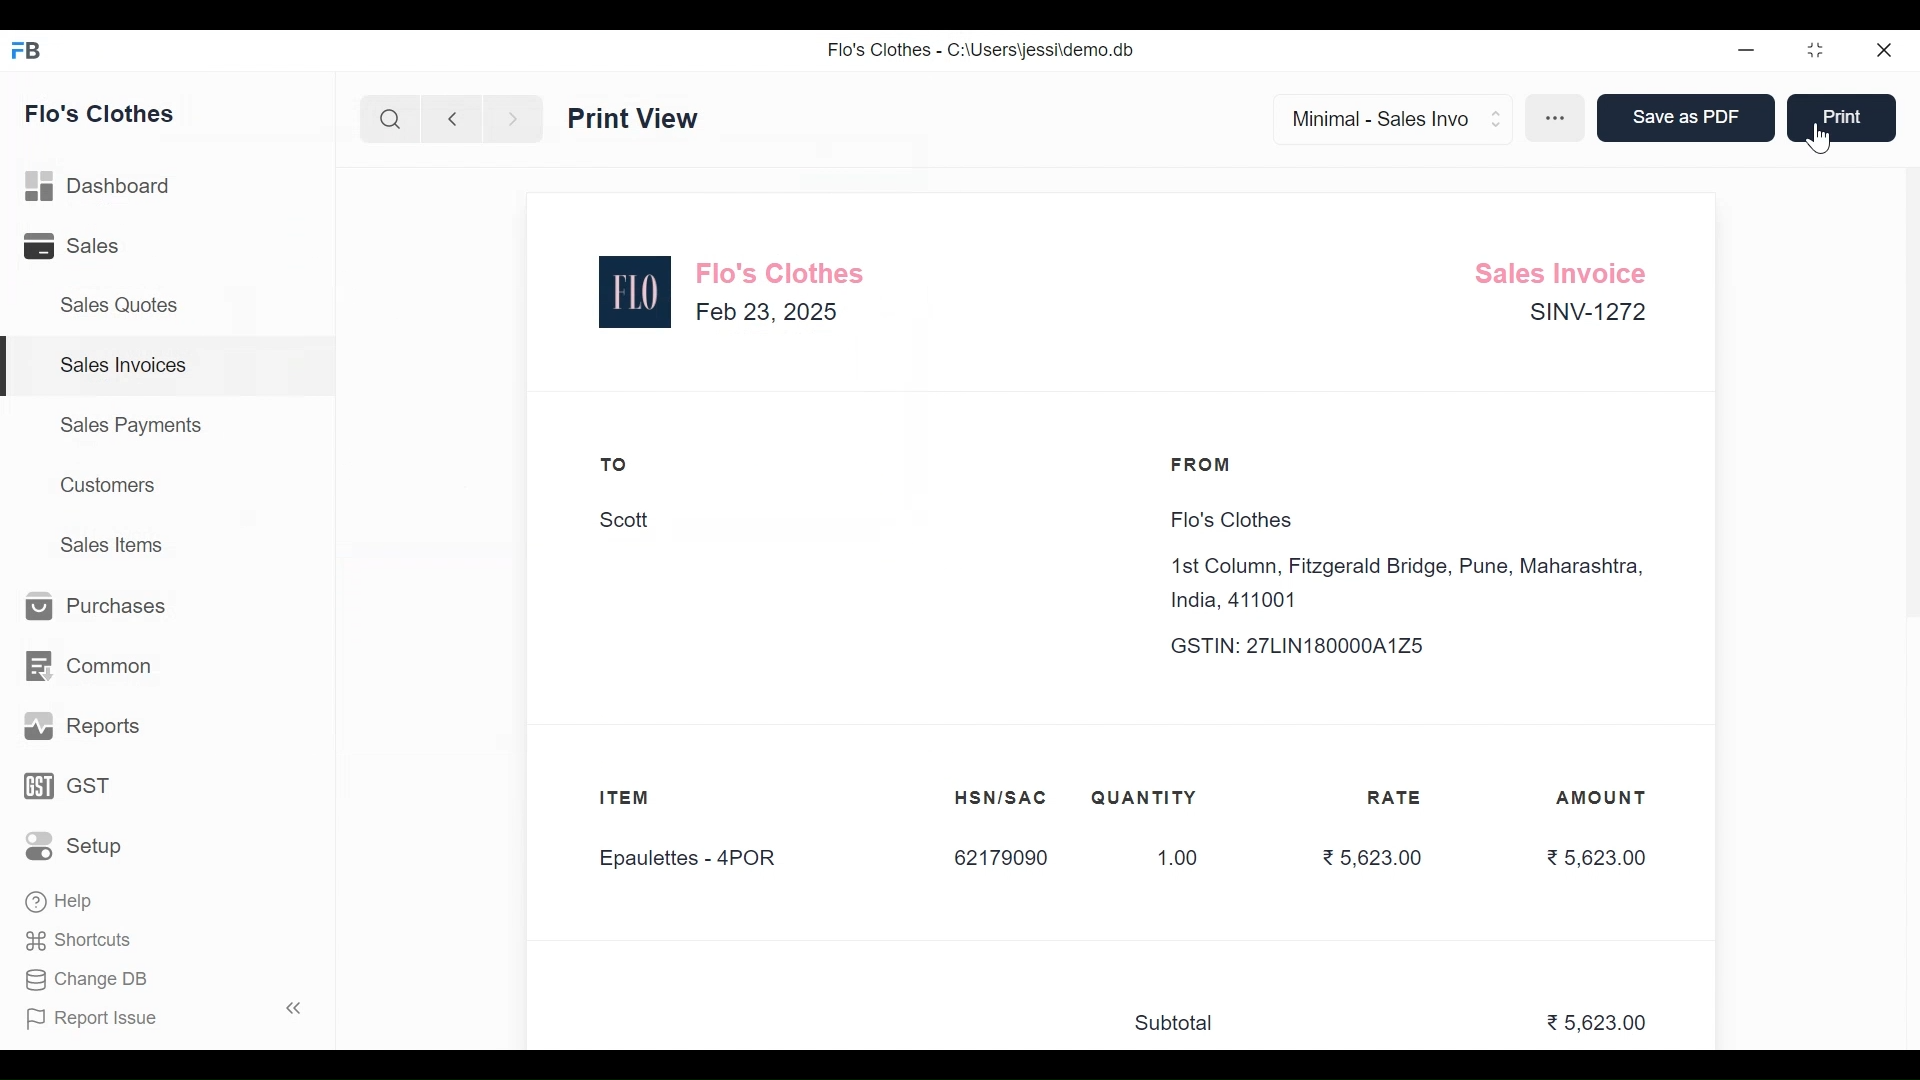  What do you see at coordinates (100, 187) in the screenshot?
I see `Dashboard` at bounding box center [100, 187].